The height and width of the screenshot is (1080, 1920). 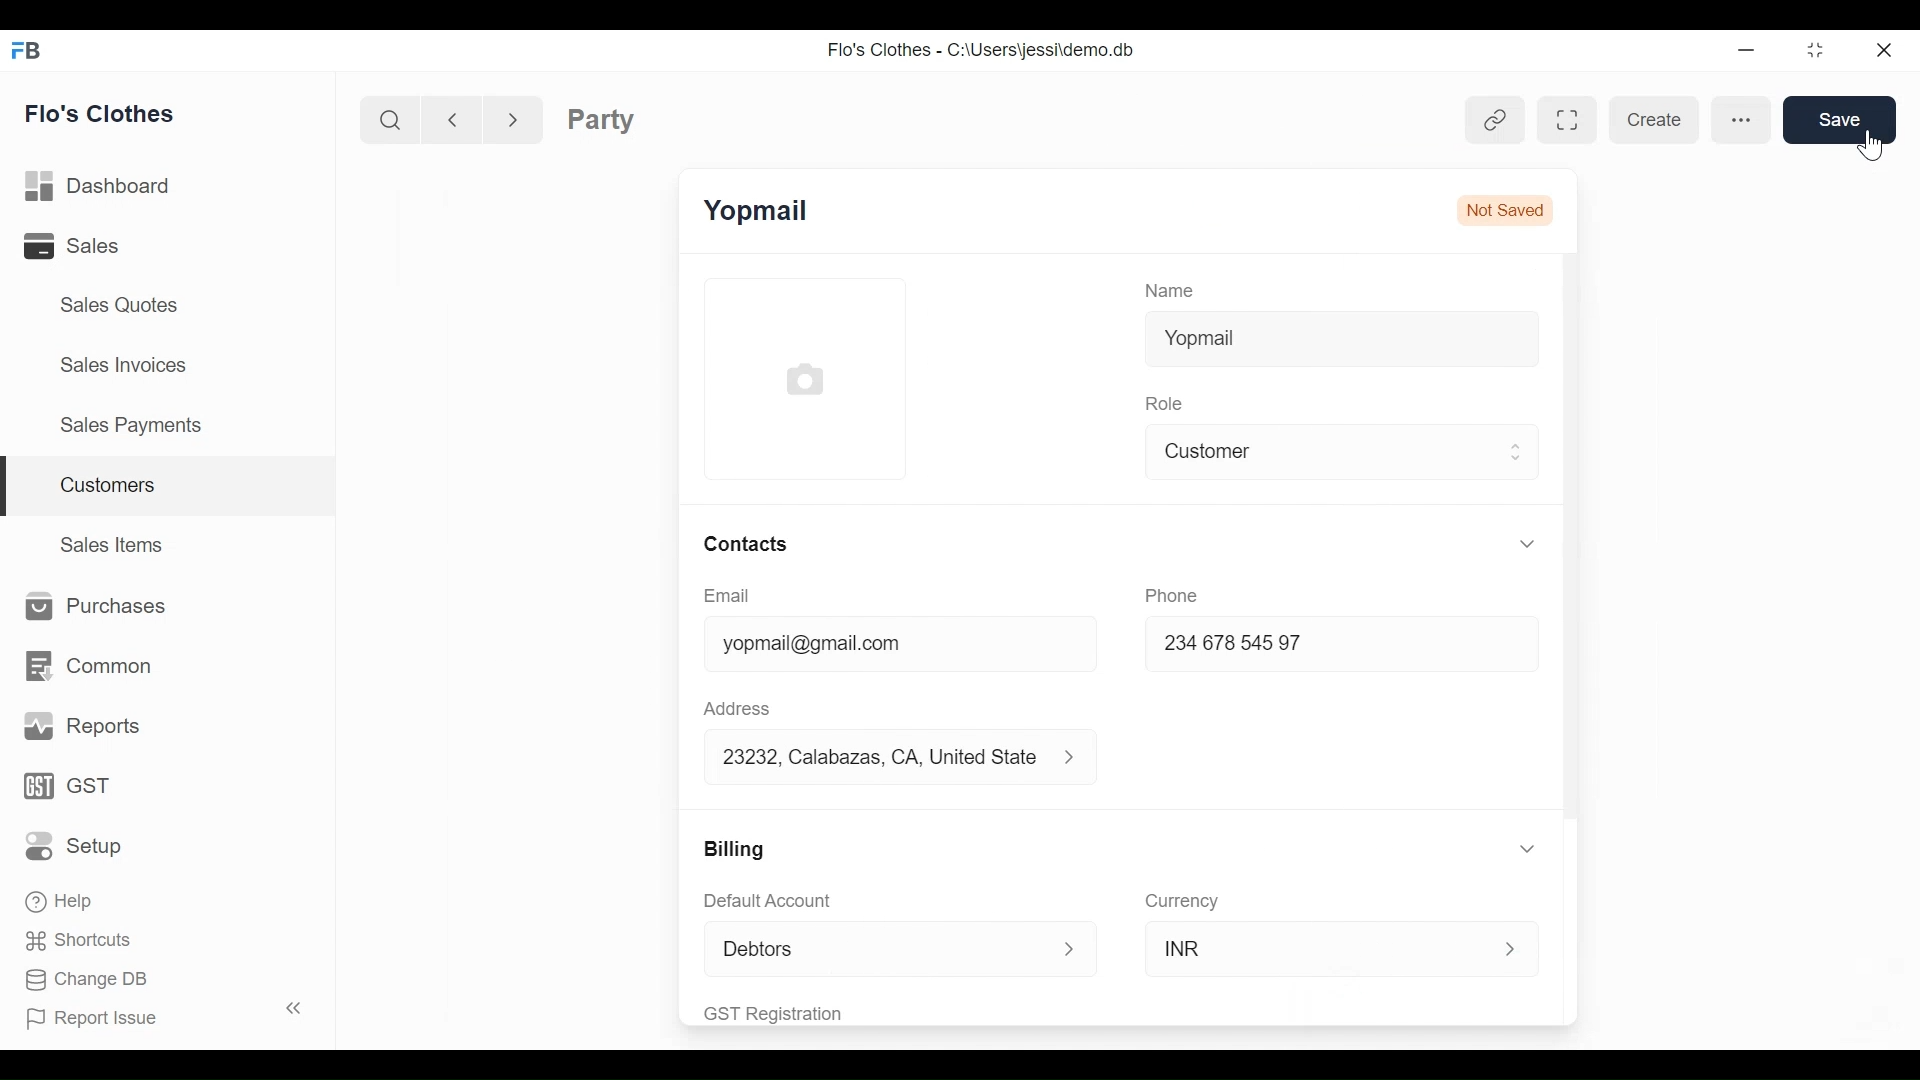 I want to click on Help, so click(x=62, y=898).